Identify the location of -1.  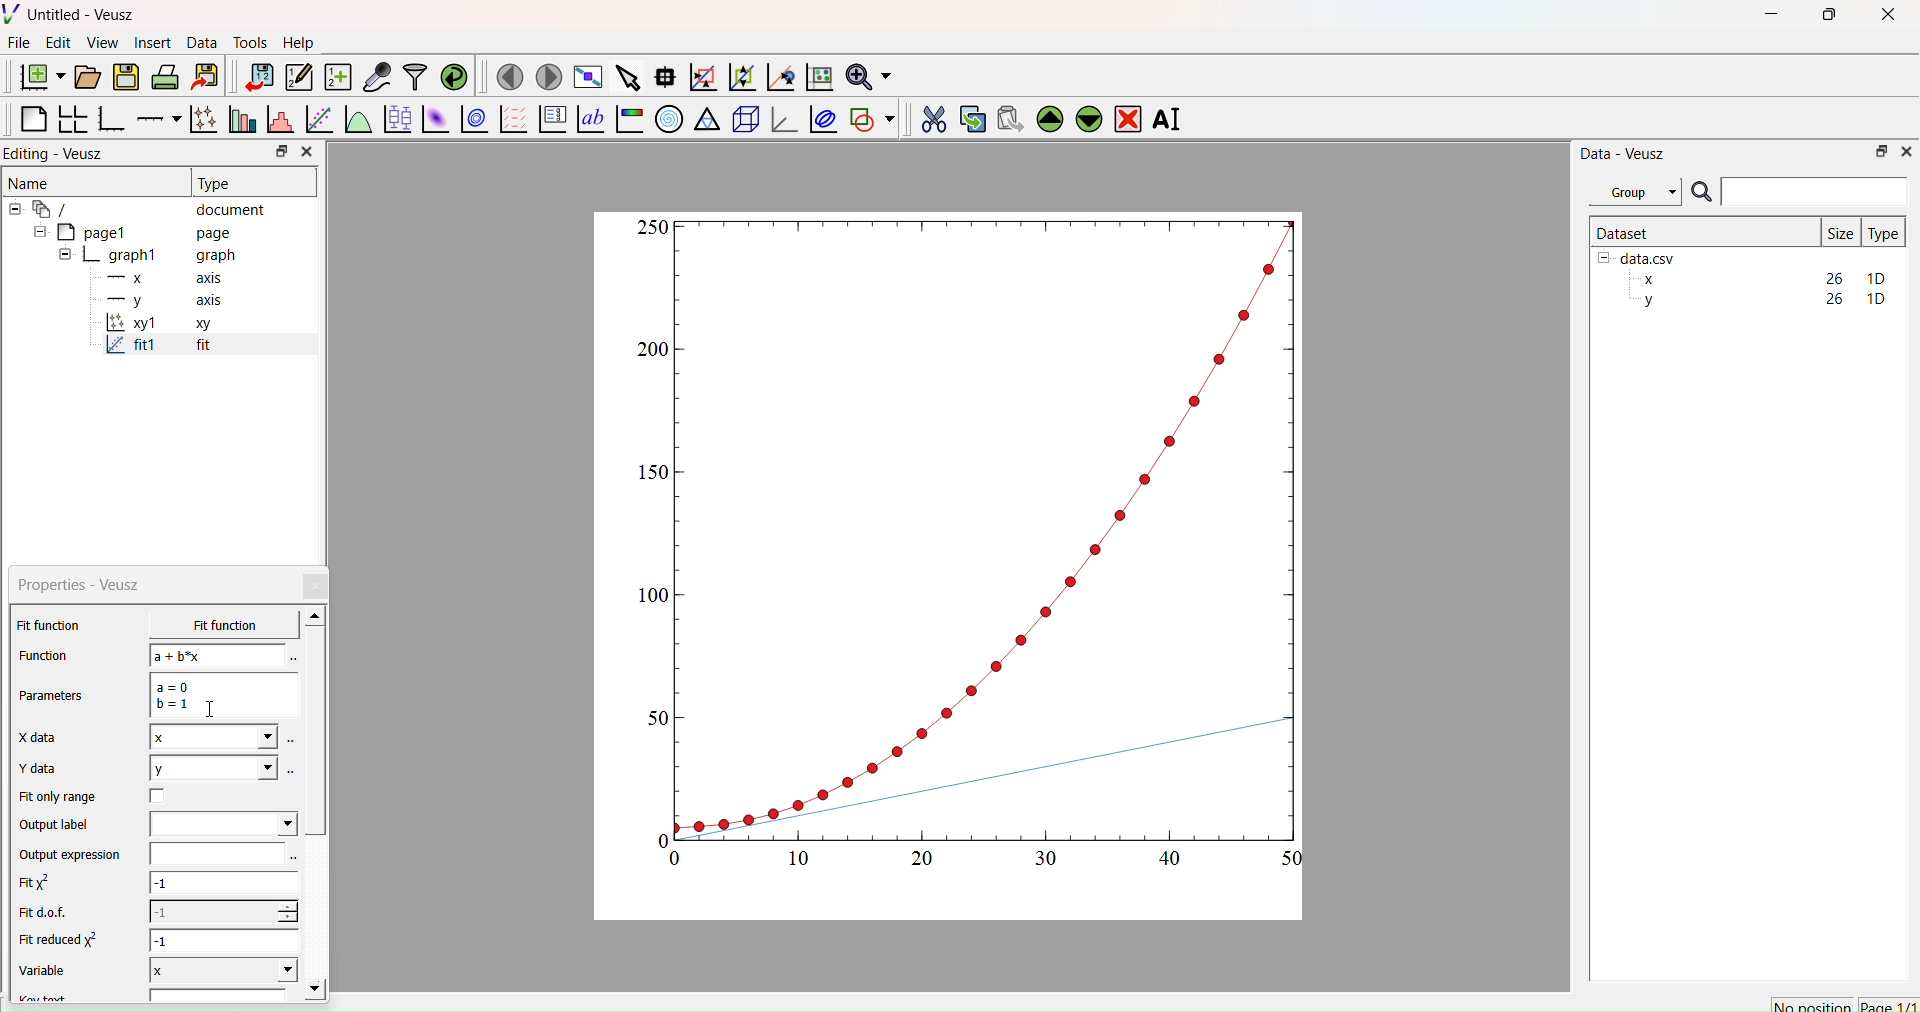
(223, 912).